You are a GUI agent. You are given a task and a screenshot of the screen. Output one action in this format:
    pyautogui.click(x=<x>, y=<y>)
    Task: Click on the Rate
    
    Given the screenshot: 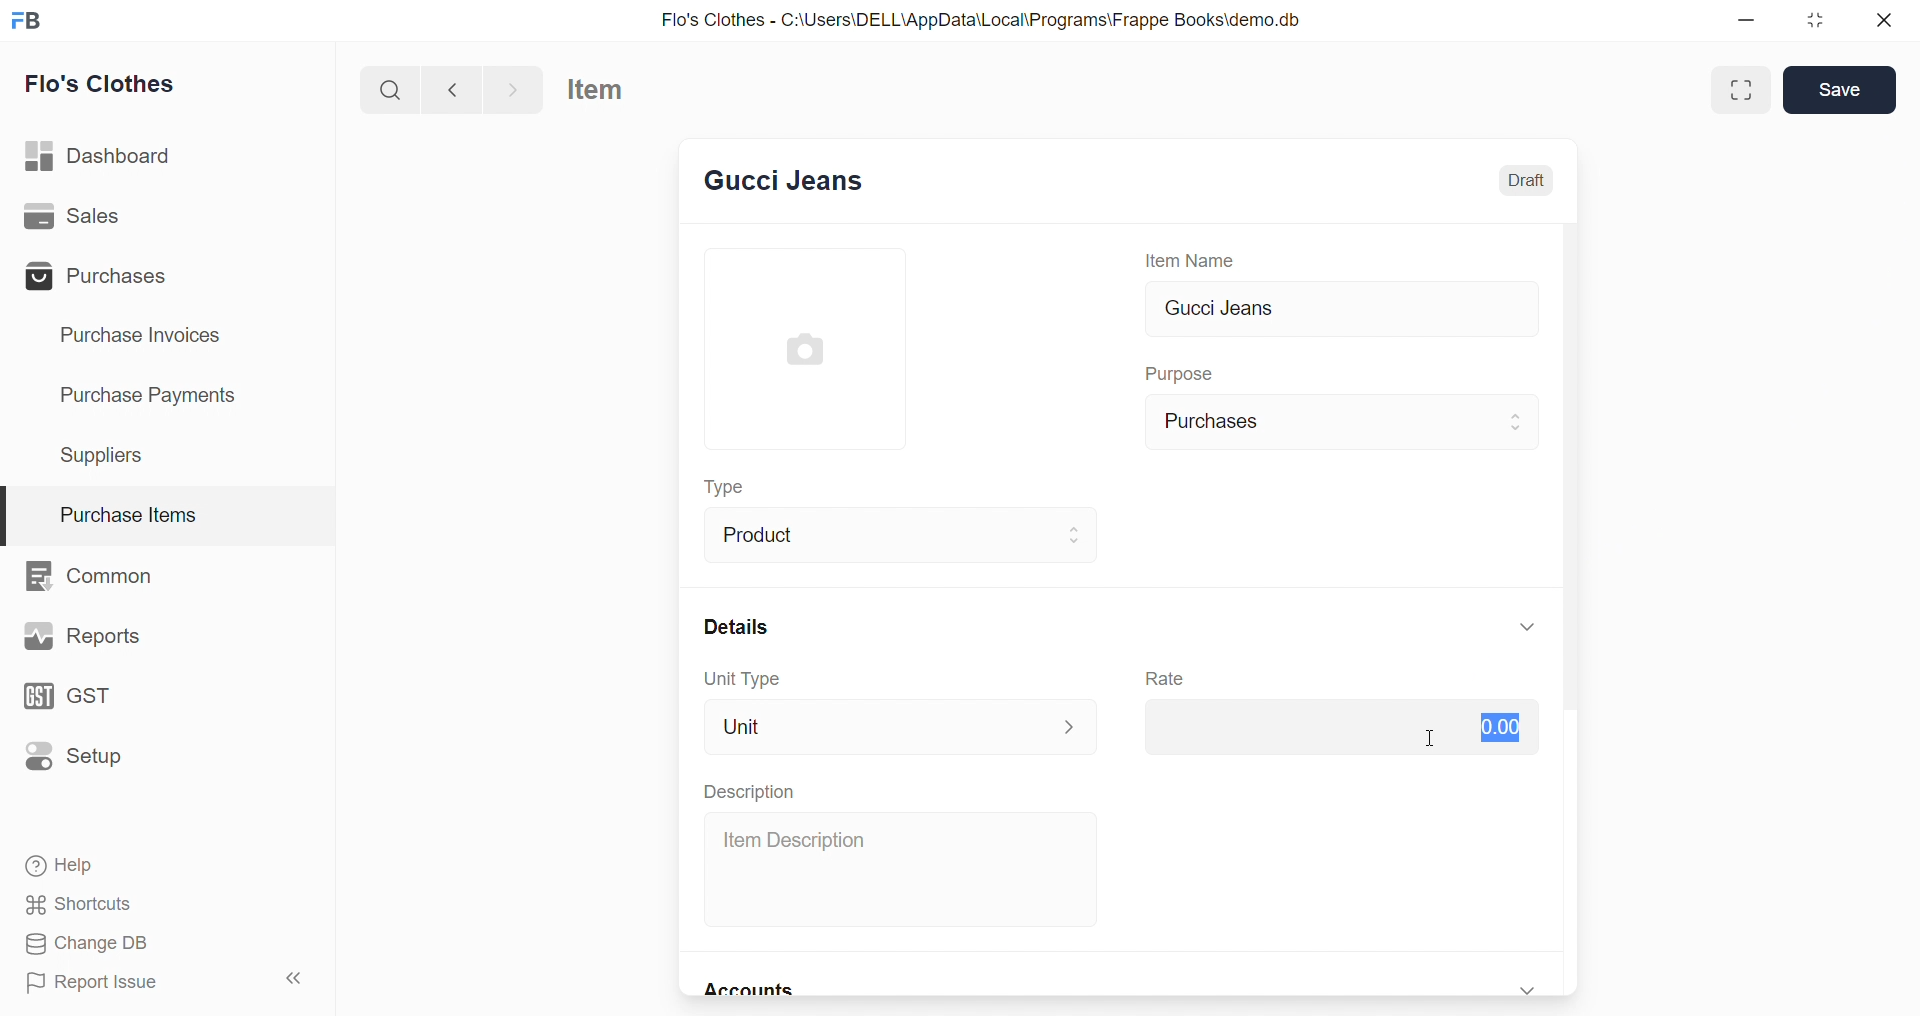 What is the action you would take?
    pyautogui.click(x=1168, y=679)
    